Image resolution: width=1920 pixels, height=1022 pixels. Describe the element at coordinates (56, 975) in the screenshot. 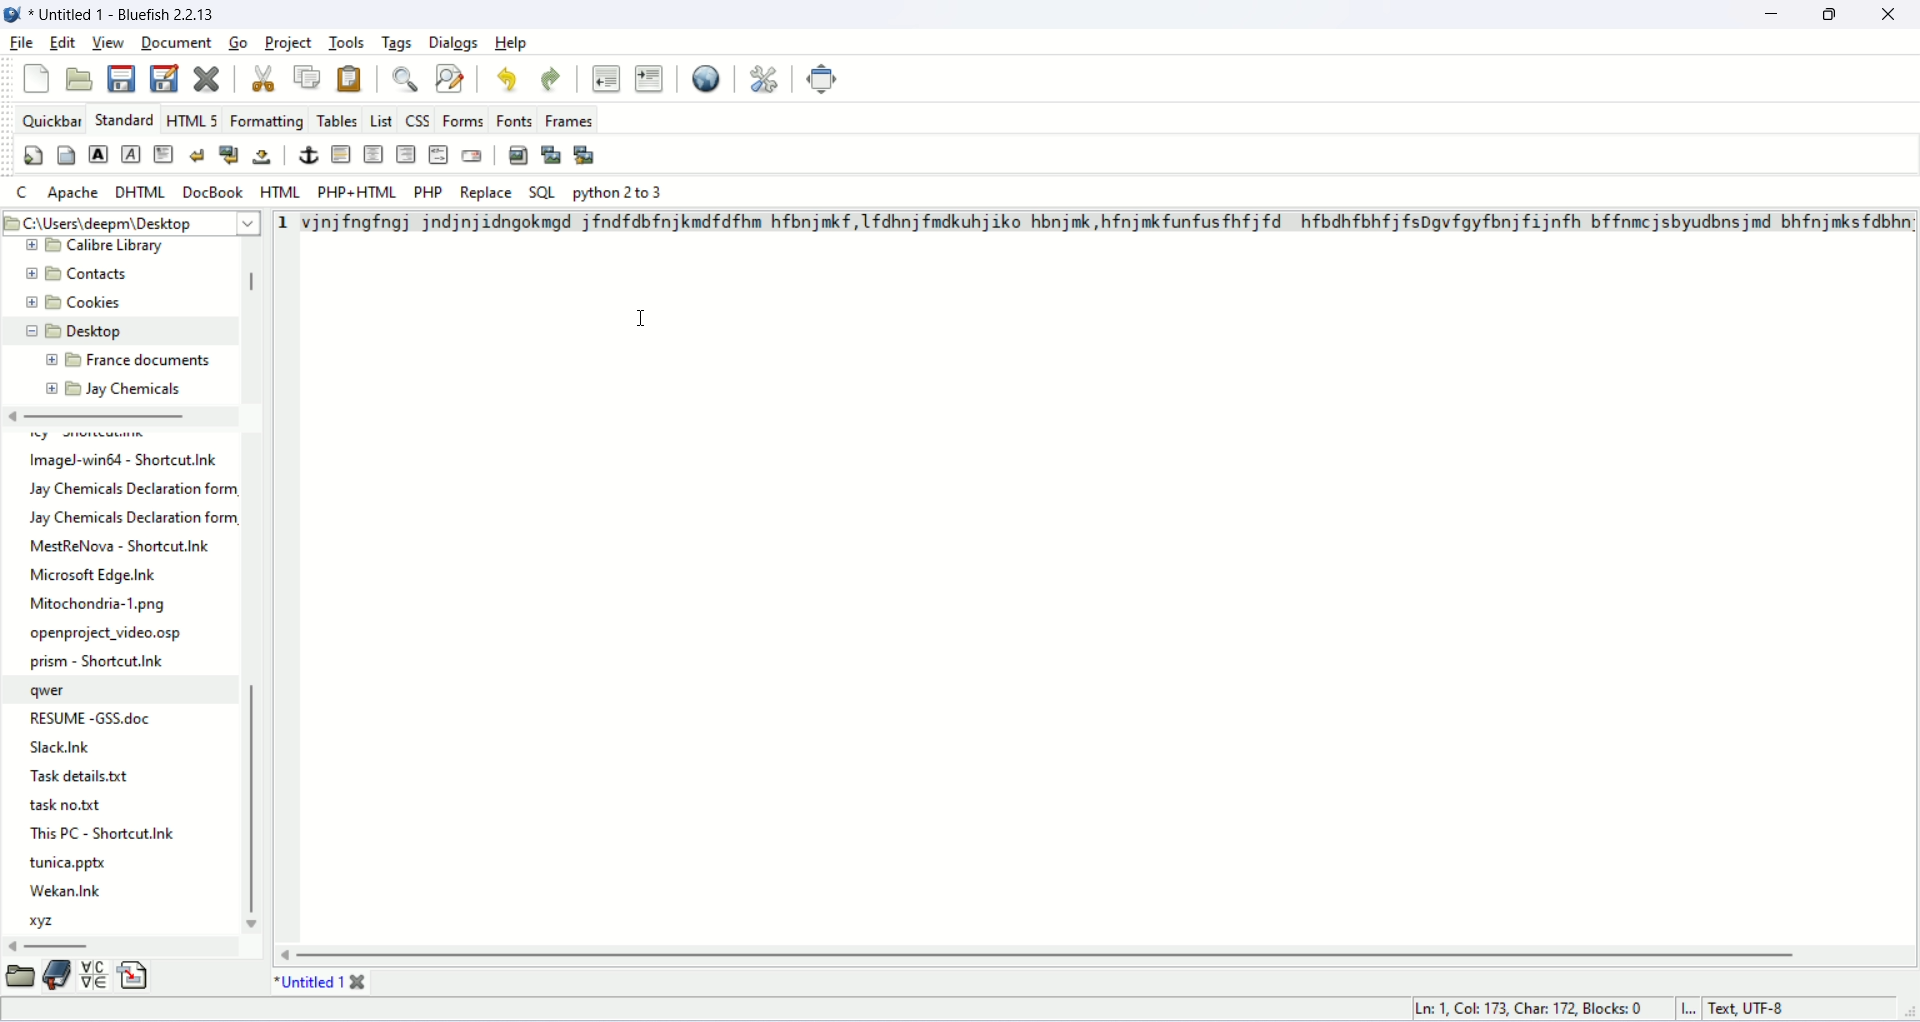

I see `bookmark` at that location.